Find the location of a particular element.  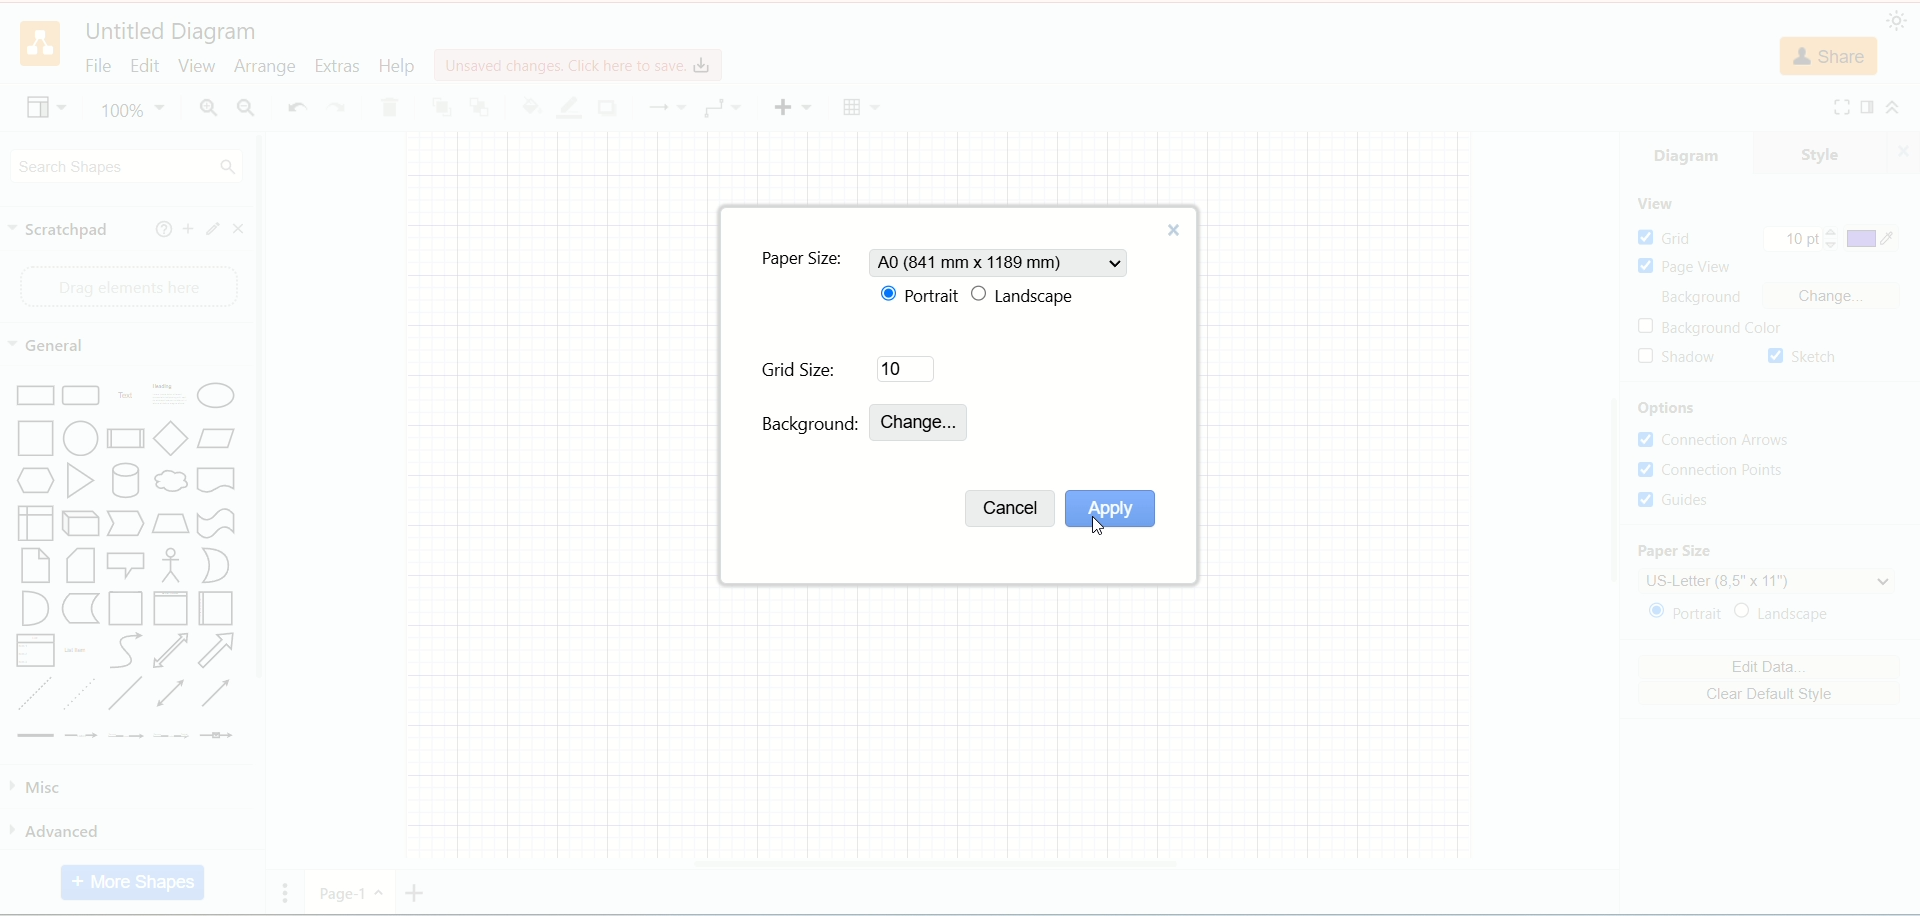

close is located at coordinates (1172, 227).